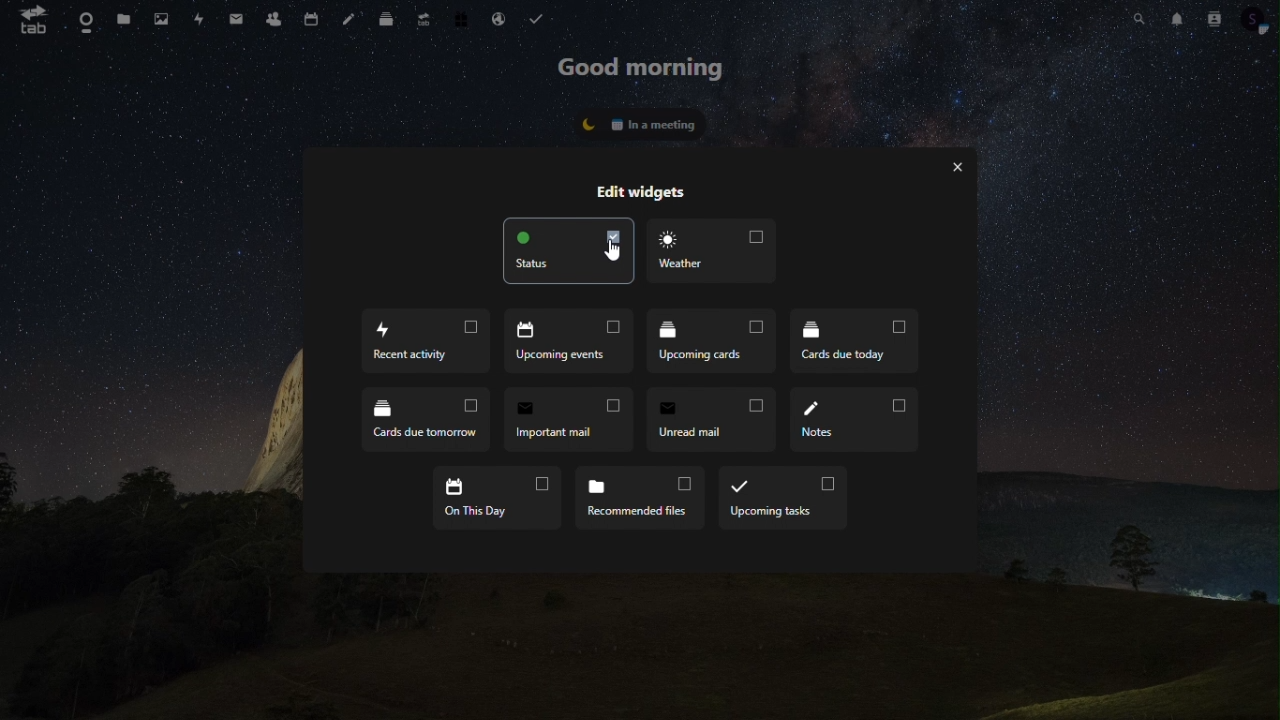  What do you see at coordinates (715, 420) in the screenshot?
I see `unread mail` at bounding box center [715, 420].